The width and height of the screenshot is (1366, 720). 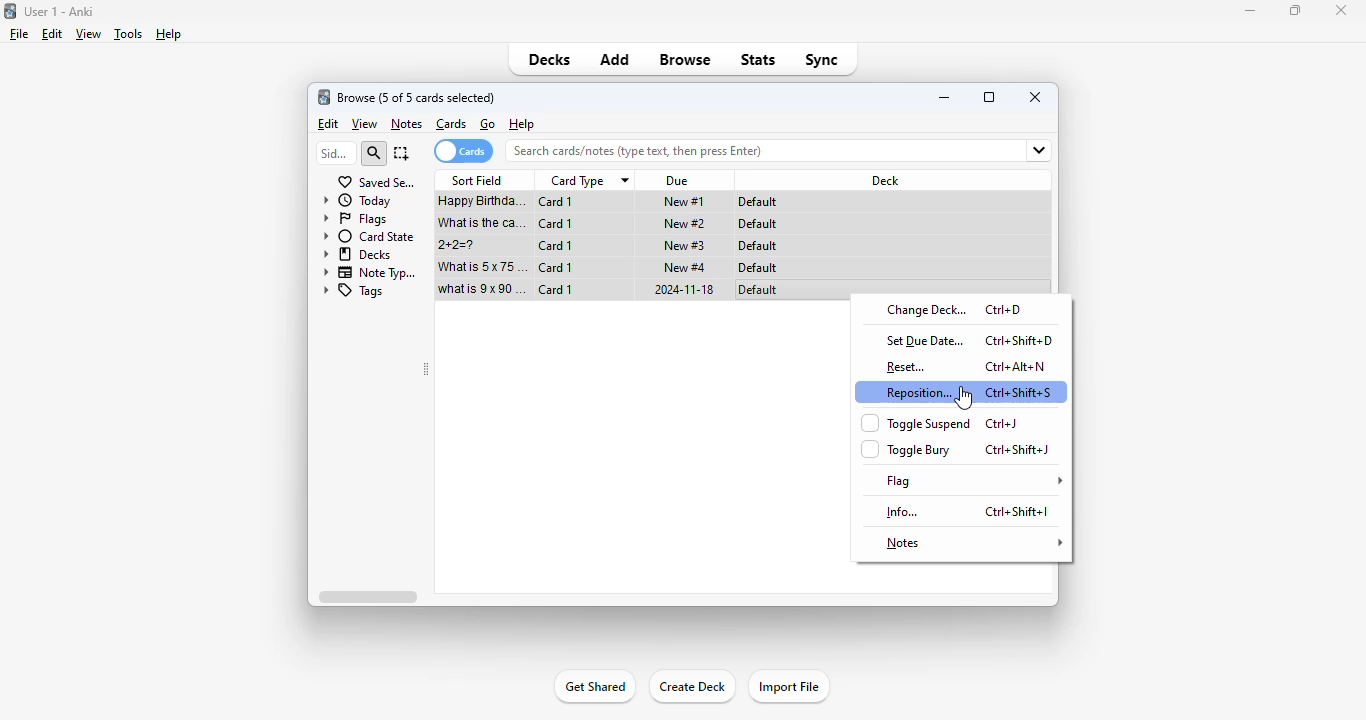 I want to click on fields, so click(x=1030, y=151).